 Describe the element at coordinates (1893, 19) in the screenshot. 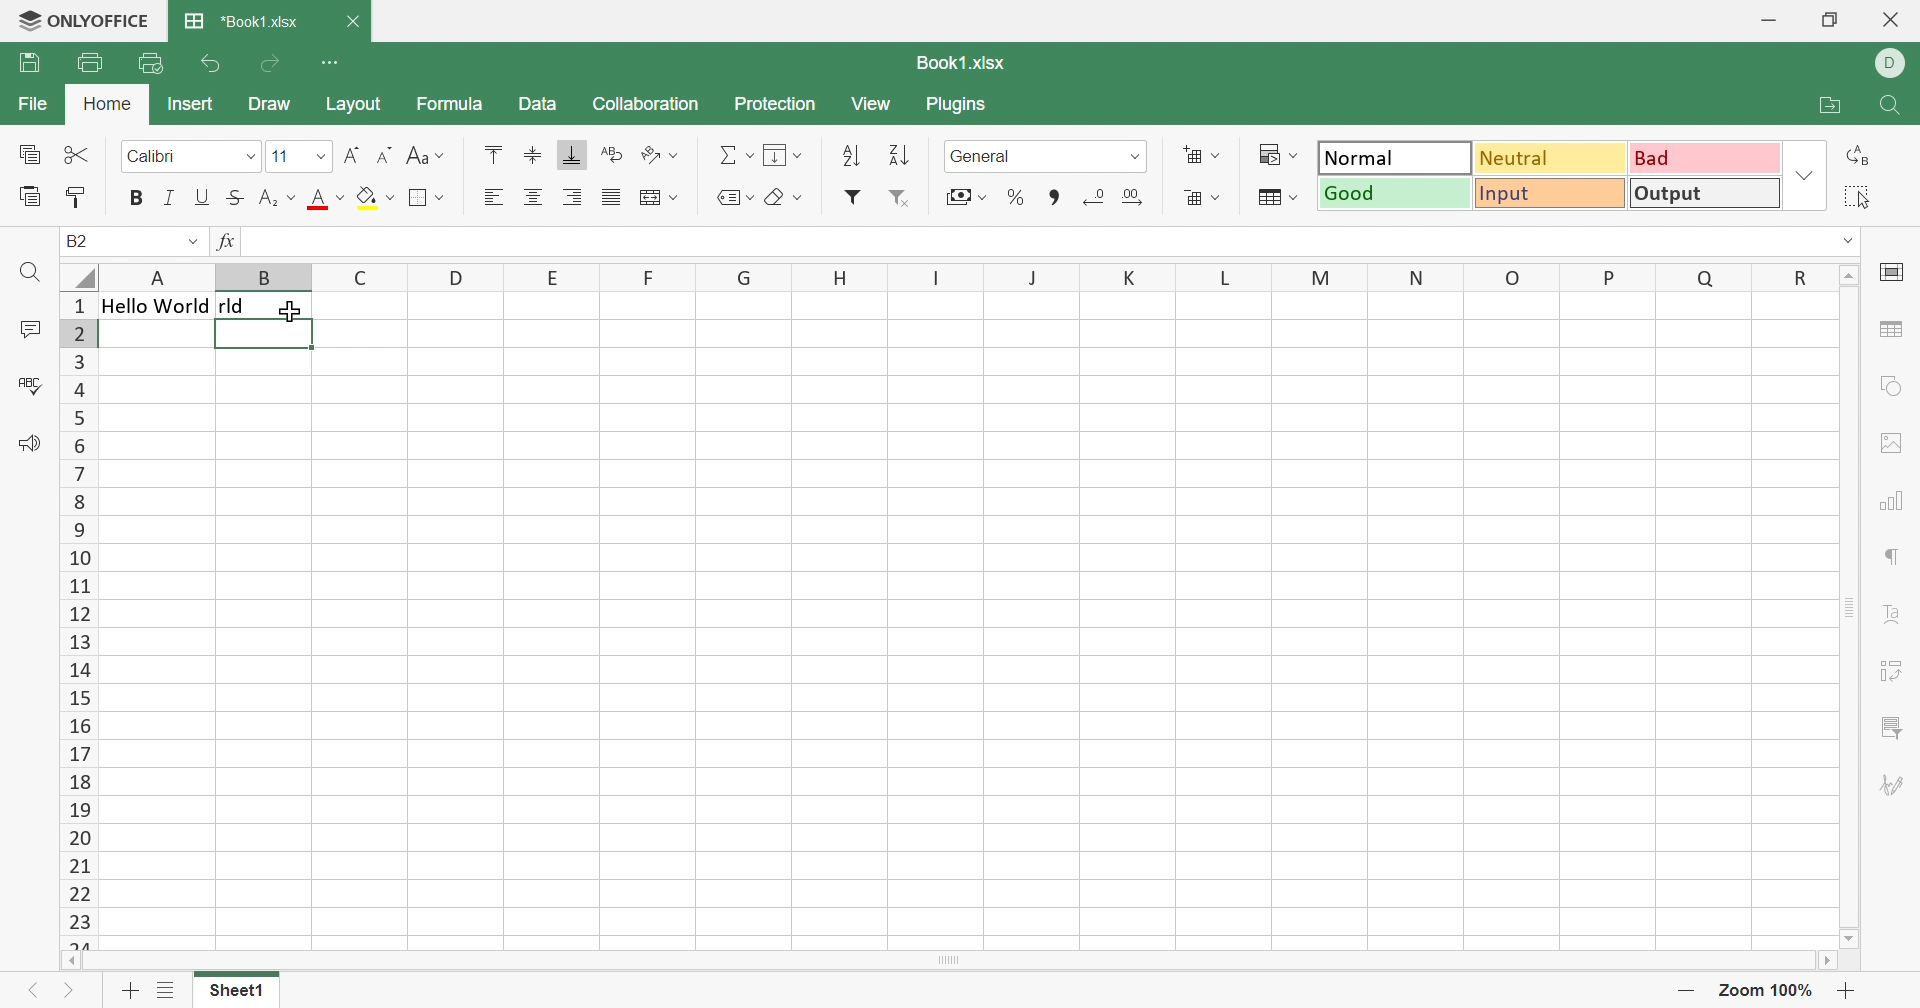

I see `Close` at that location.